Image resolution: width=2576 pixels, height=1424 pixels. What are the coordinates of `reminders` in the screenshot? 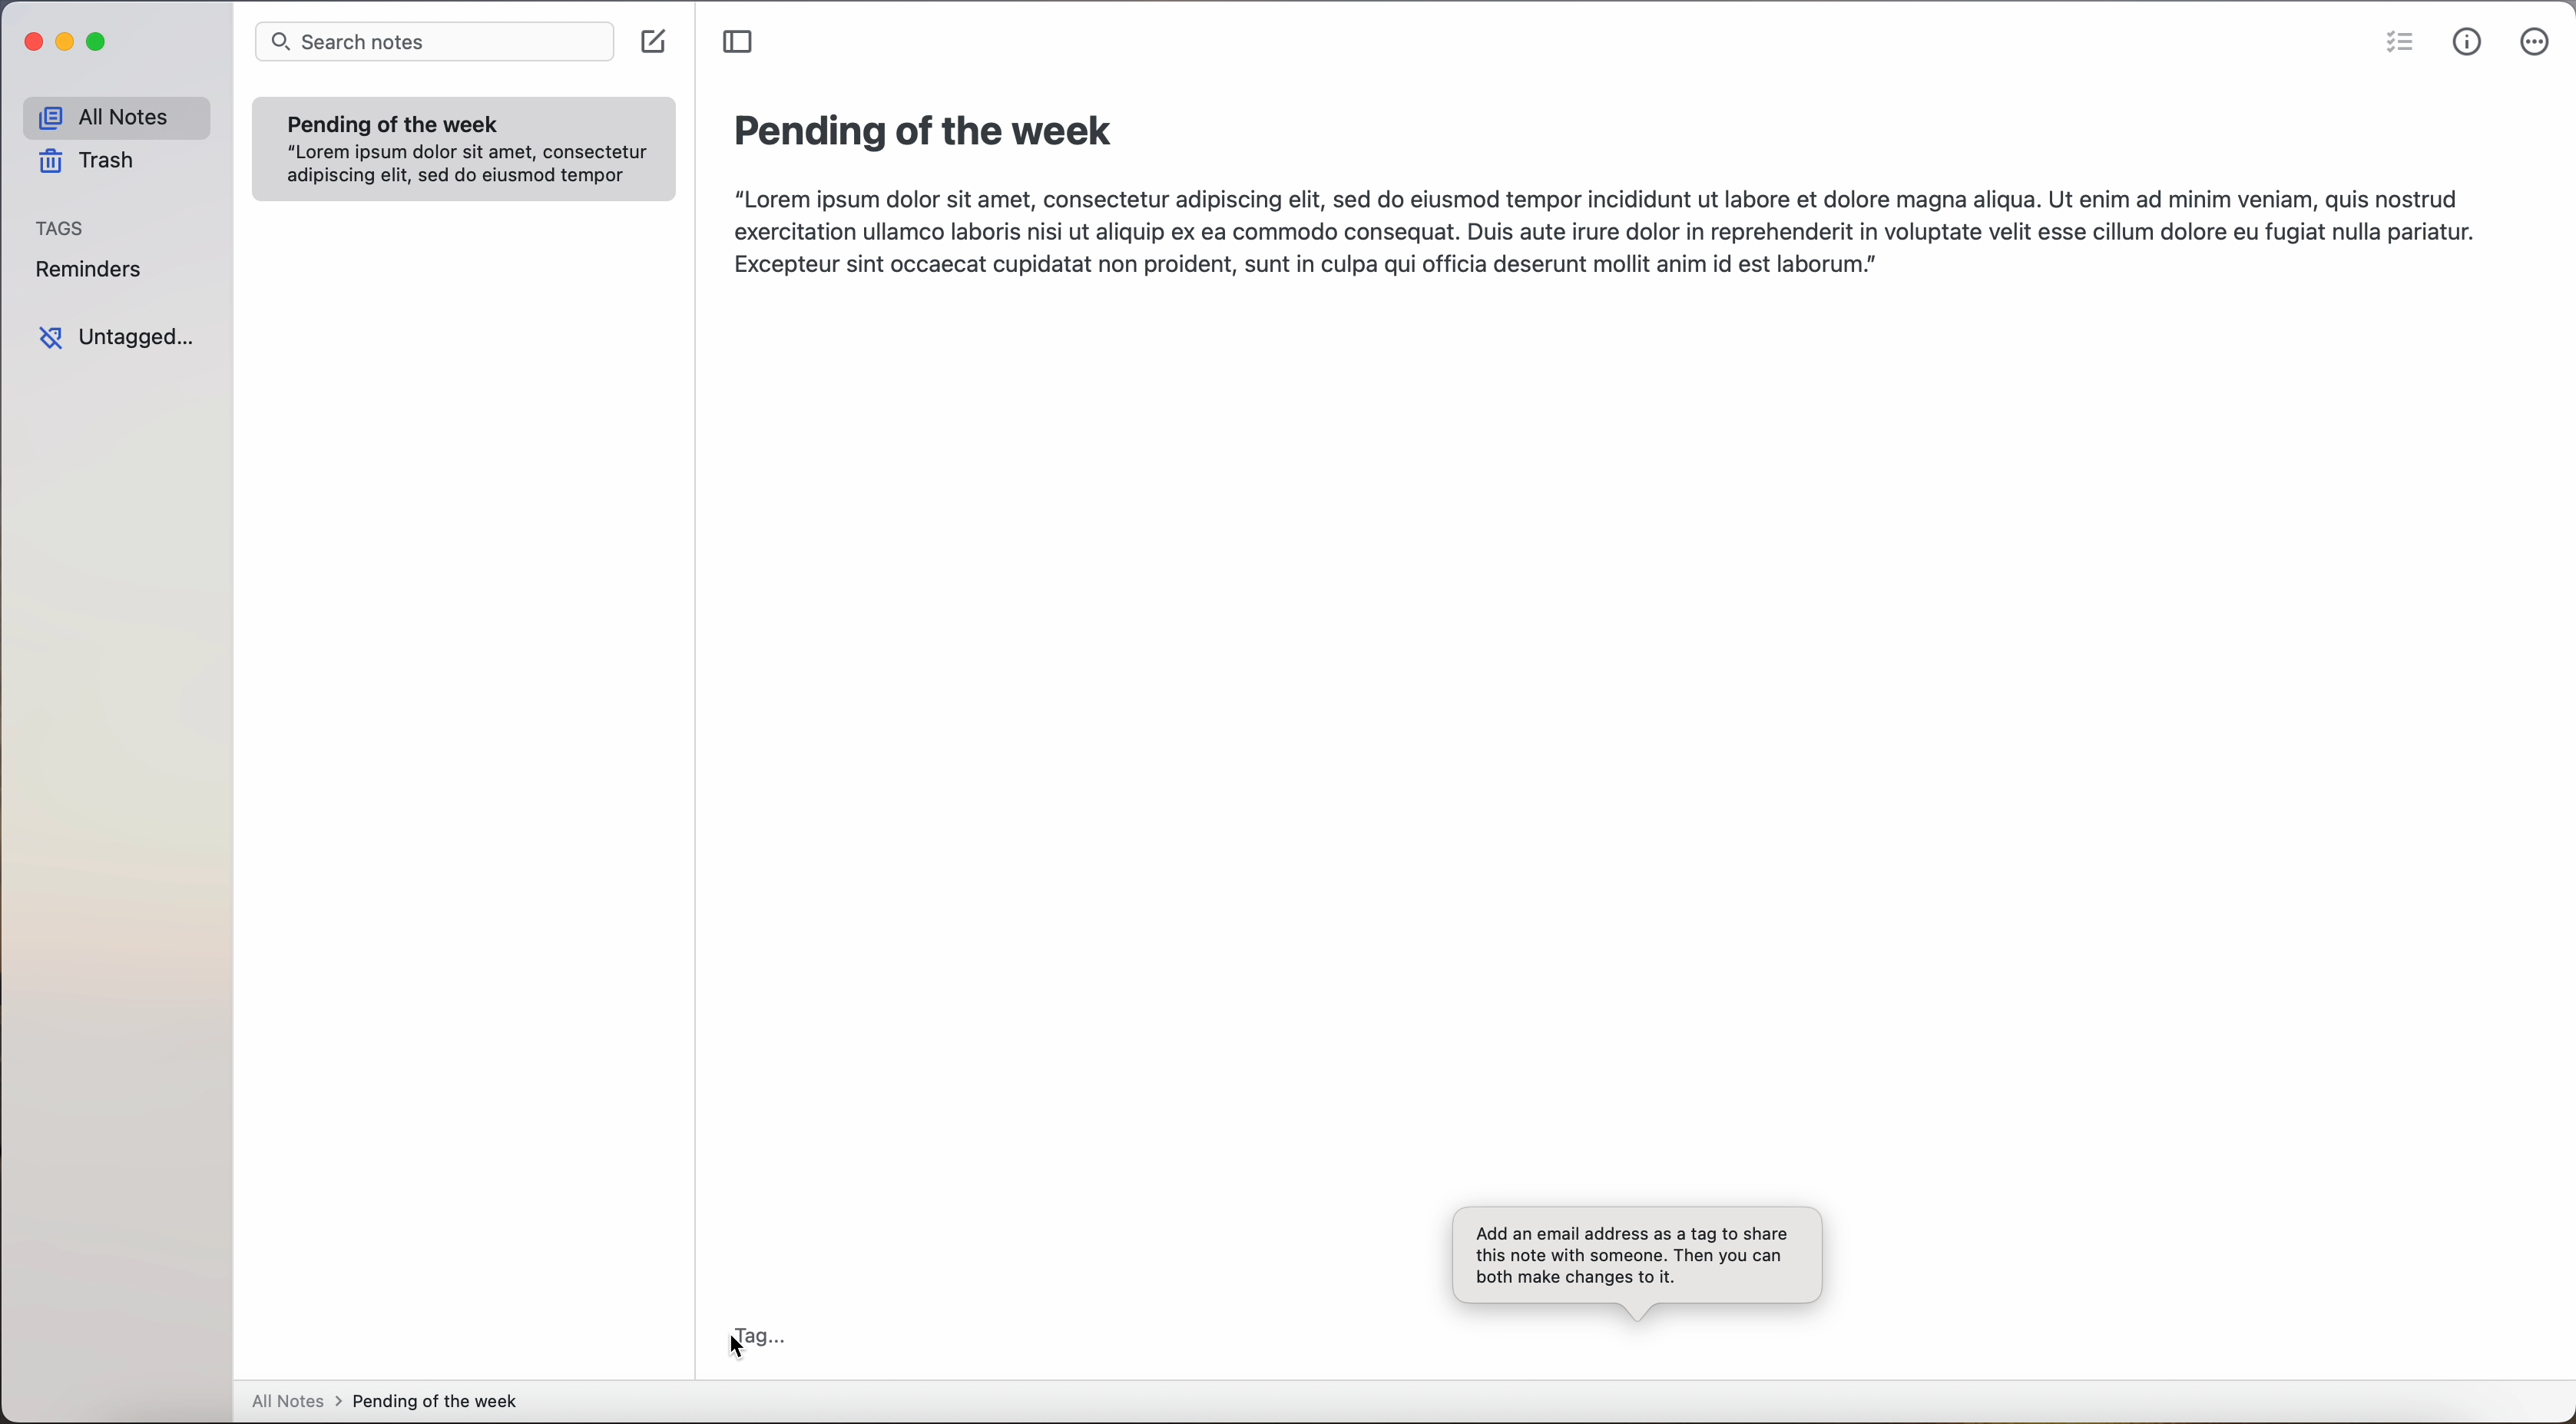 It's located at (93, 272).